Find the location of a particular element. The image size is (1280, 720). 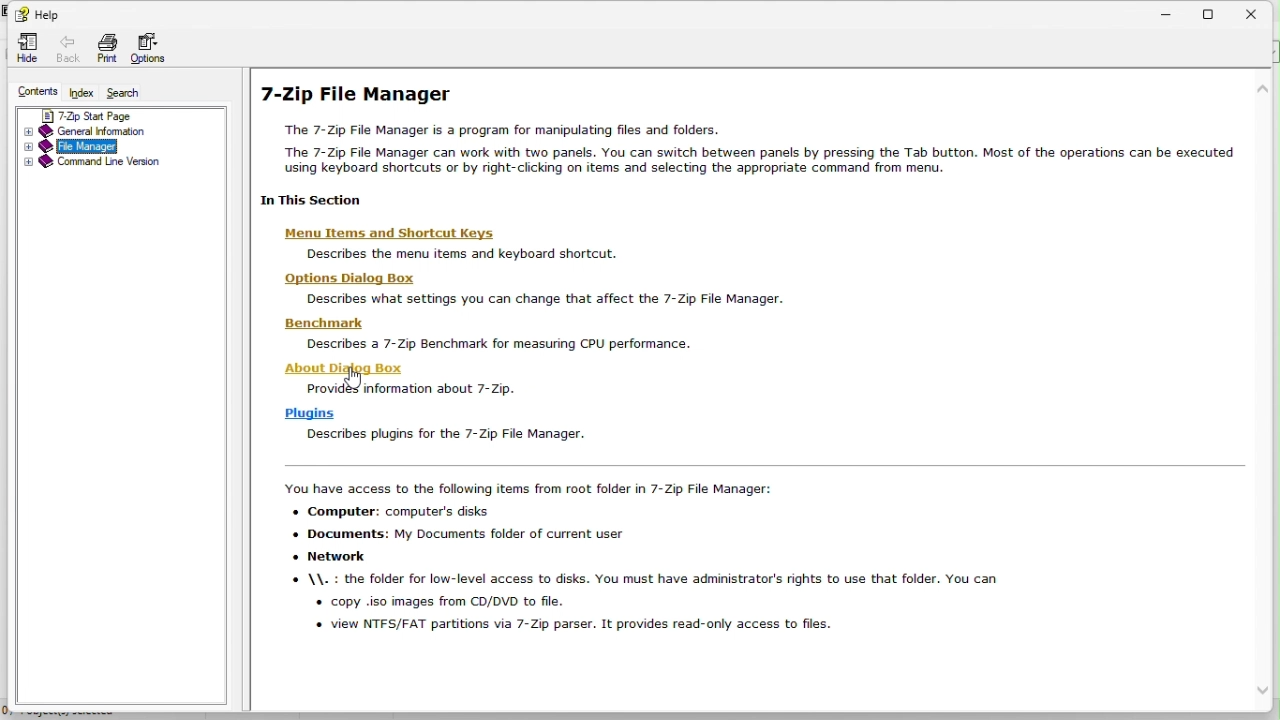

hide  is located at coordinates (26, 49).